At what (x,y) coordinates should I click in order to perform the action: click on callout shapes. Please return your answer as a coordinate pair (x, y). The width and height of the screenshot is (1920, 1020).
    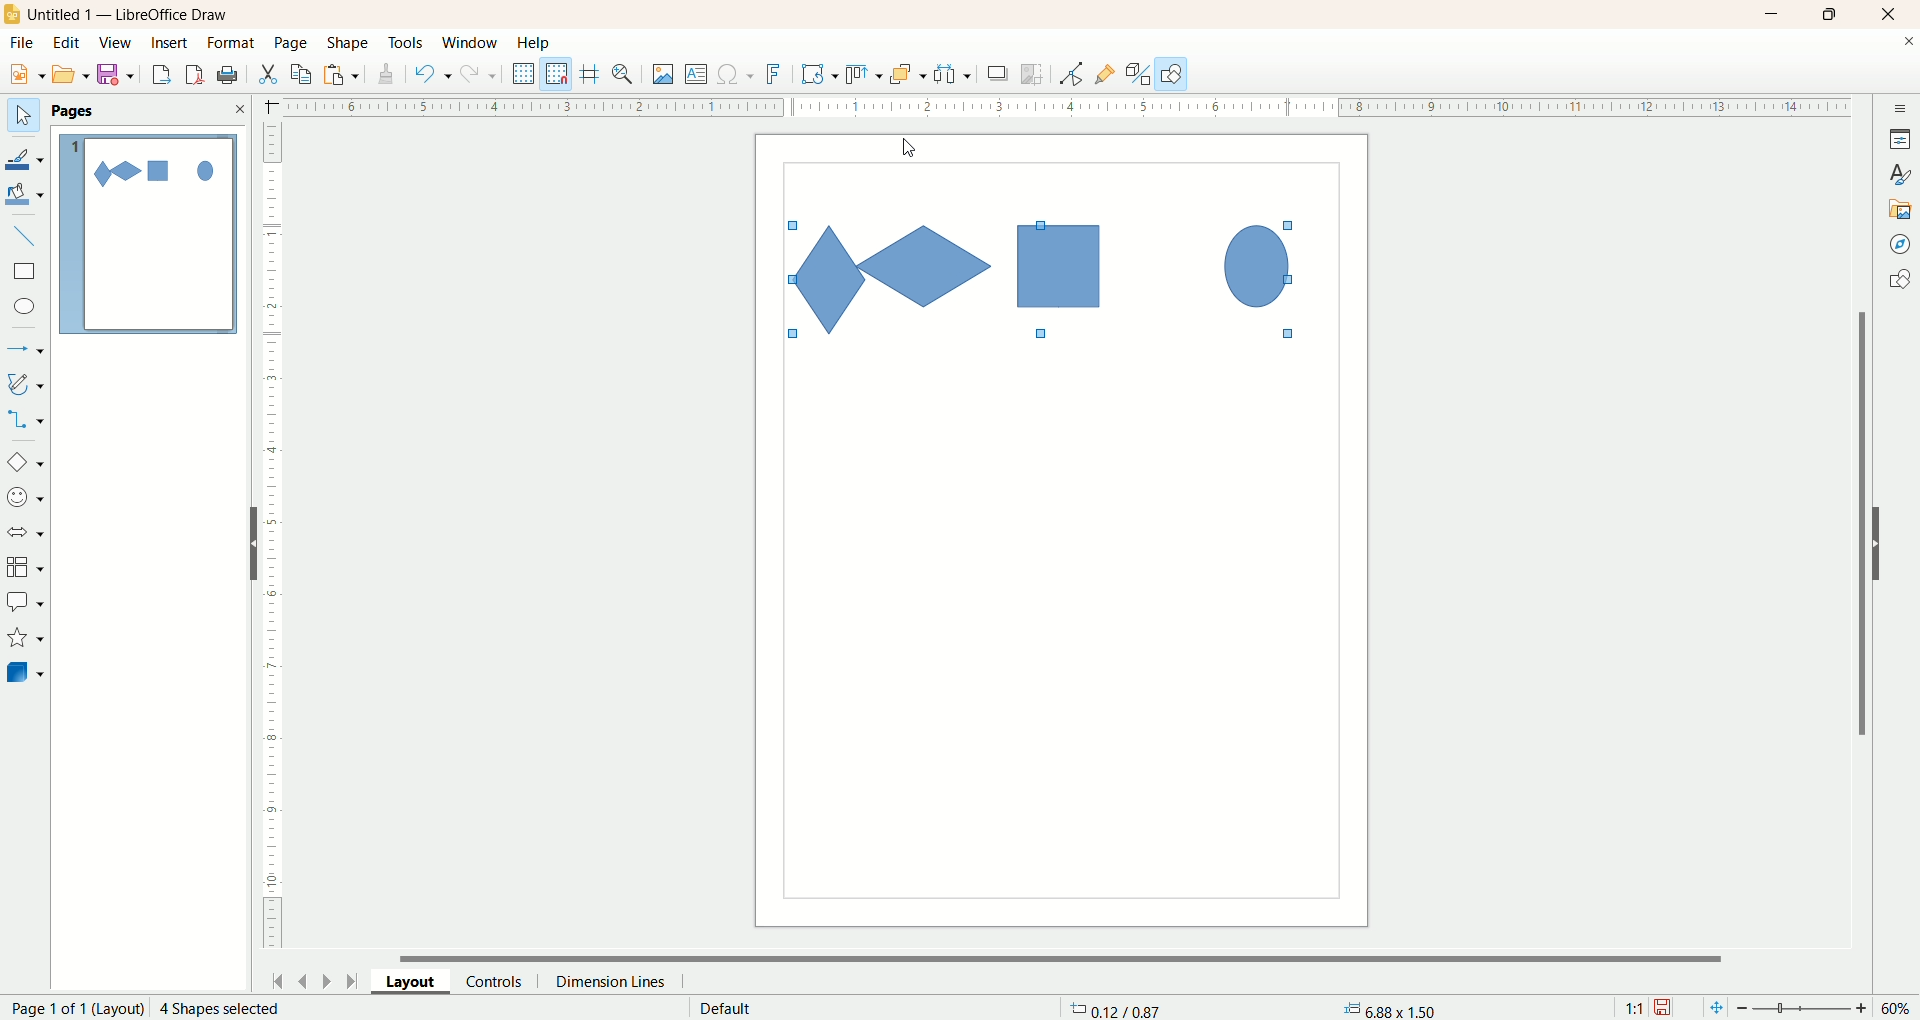
    Looking at the image, I should click on (25, 603).